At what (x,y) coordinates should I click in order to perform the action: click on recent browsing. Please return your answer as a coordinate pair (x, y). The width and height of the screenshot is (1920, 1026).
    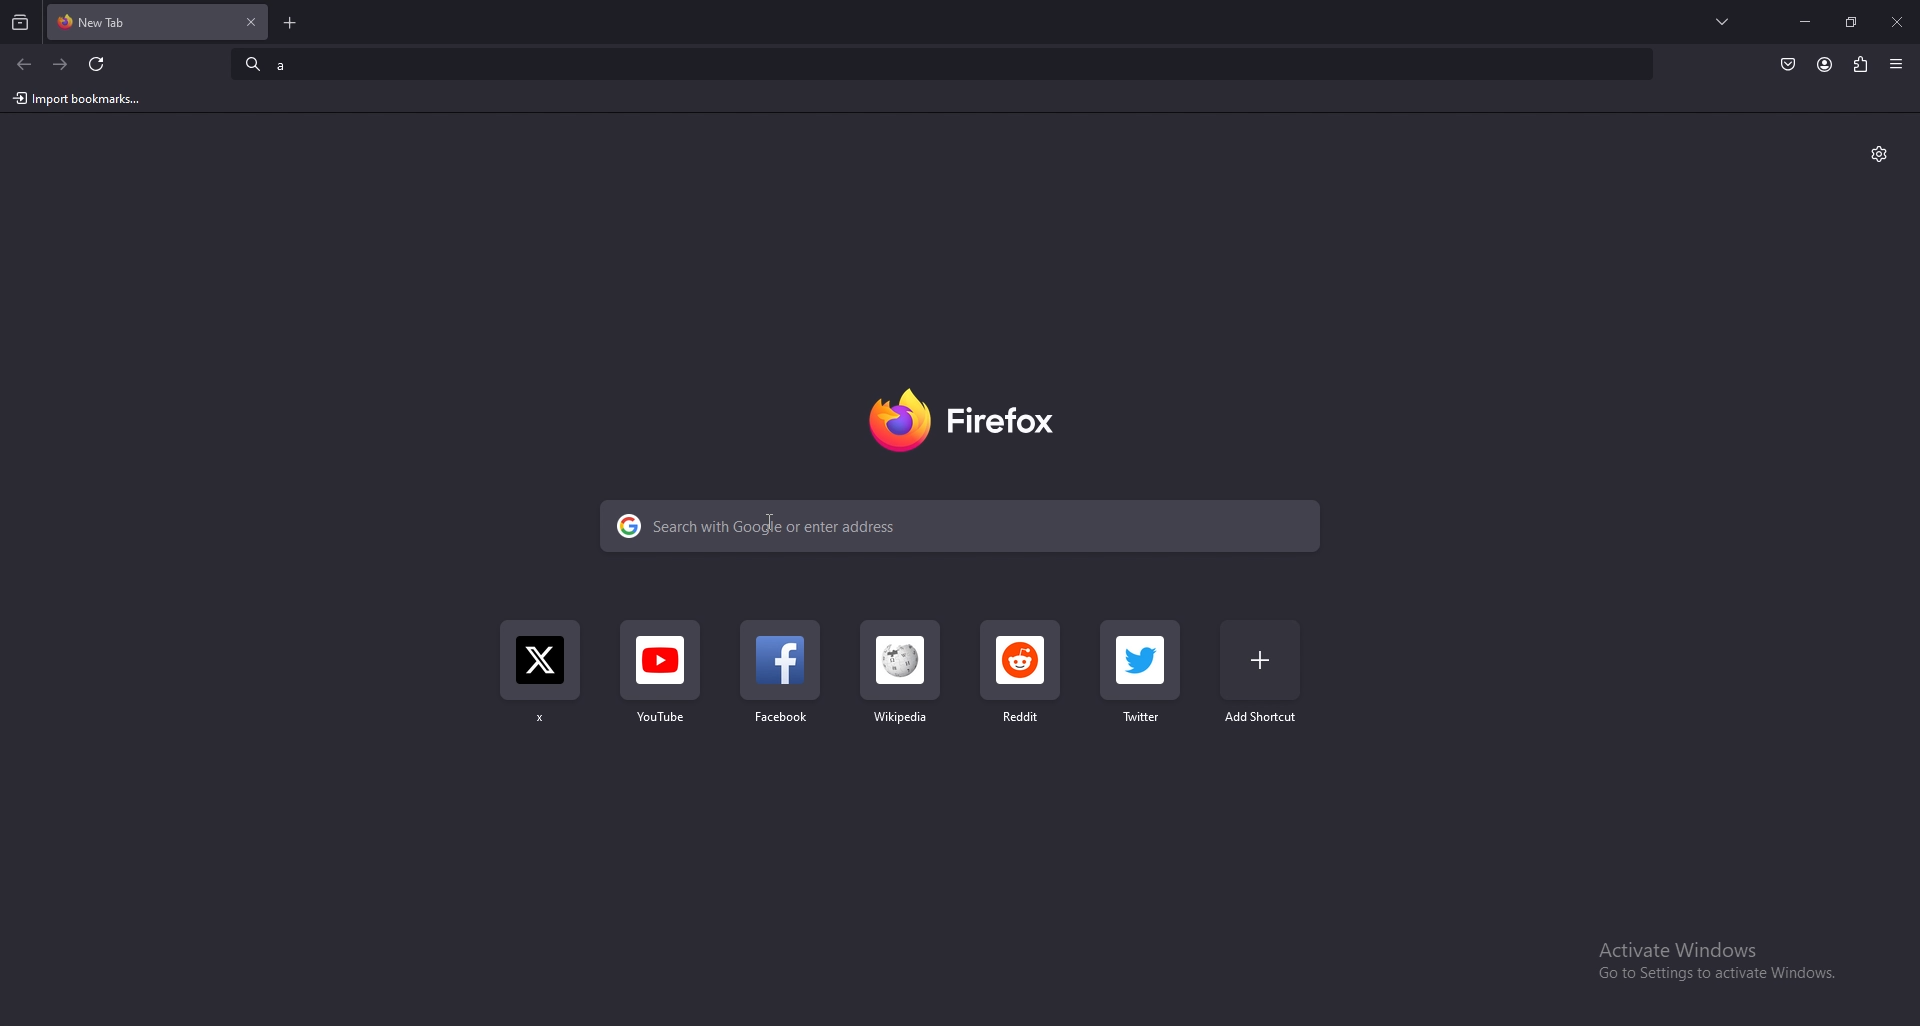
    Looking at the image, I should click on (21, 23).